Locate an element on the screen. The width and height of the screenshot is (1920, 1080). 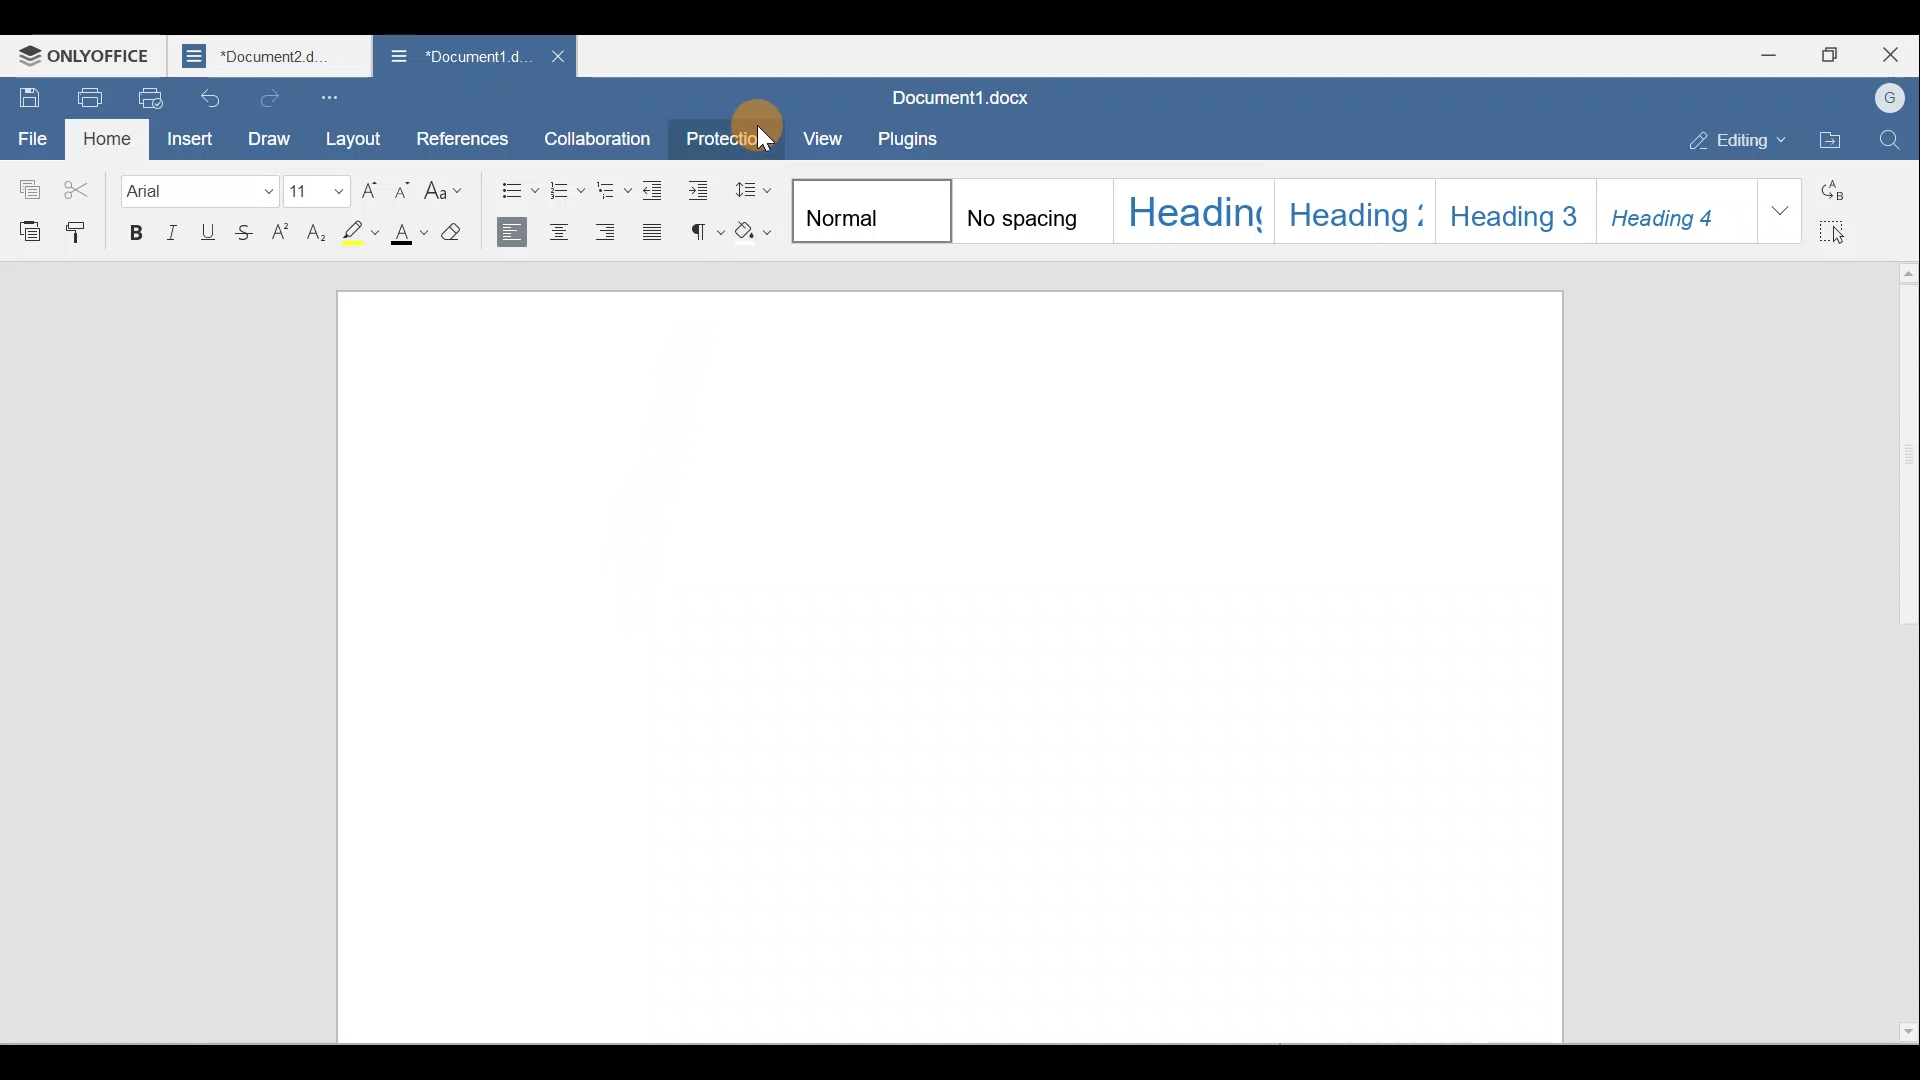
Layout is located at coordinates (350, 135).